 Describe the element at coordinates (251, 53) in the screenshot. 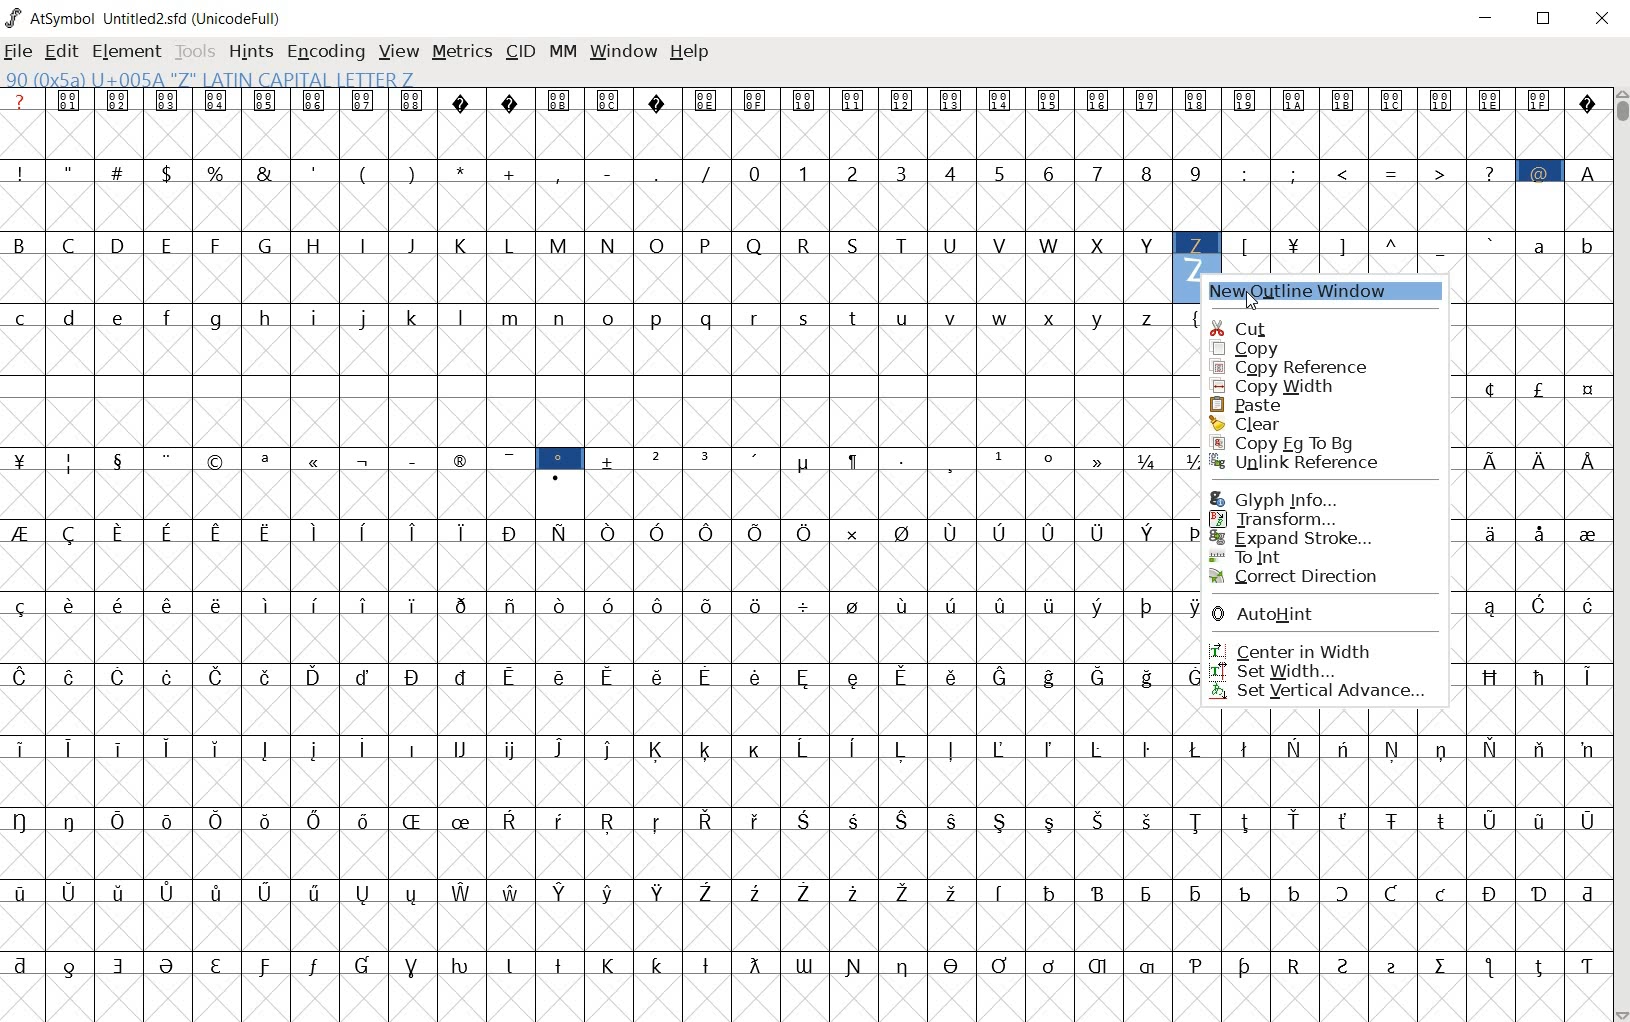

I see `hints` at that location.